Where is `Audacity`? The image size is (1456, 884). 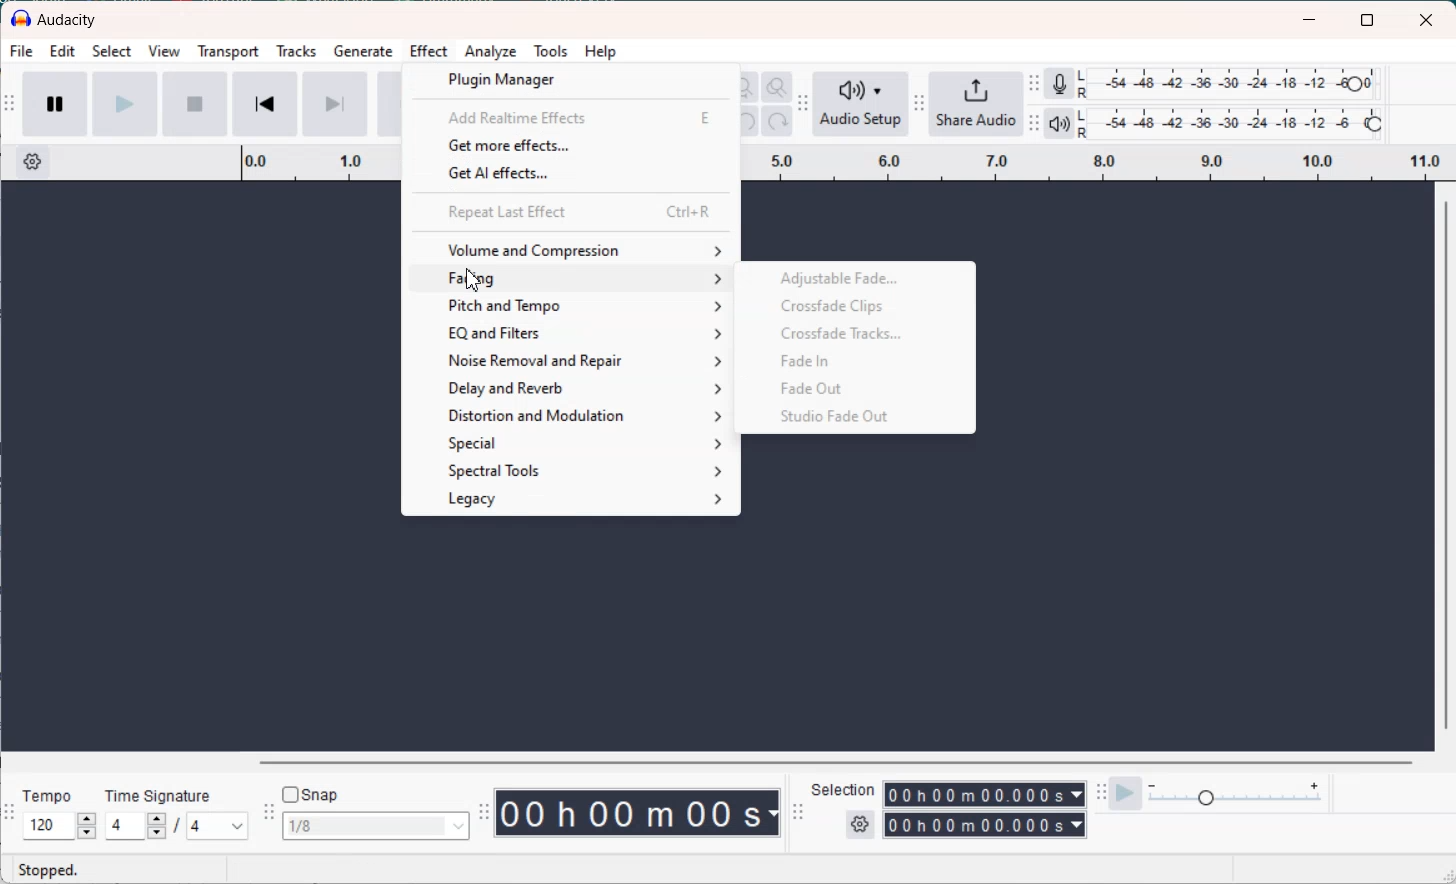 Audacity is located at coordinates (56, 20).